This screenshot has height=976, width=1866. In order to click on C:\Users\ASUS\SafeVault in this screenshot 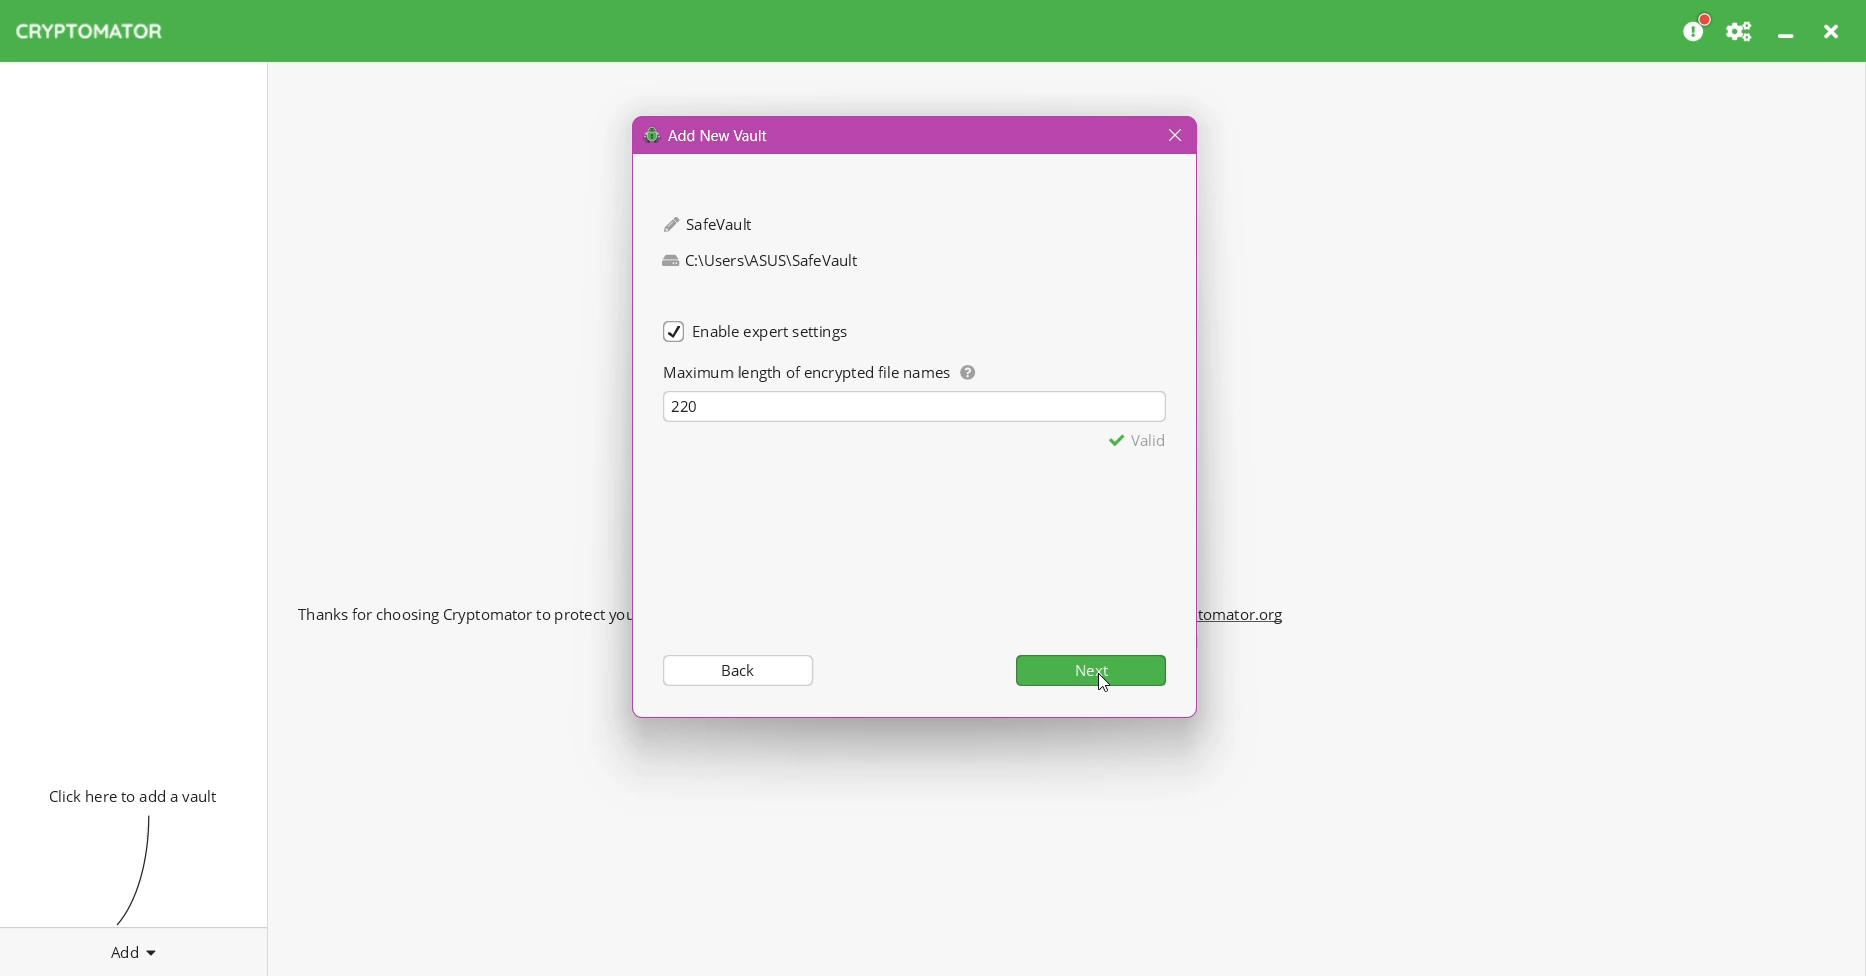, I will do `click(762, 261)`.